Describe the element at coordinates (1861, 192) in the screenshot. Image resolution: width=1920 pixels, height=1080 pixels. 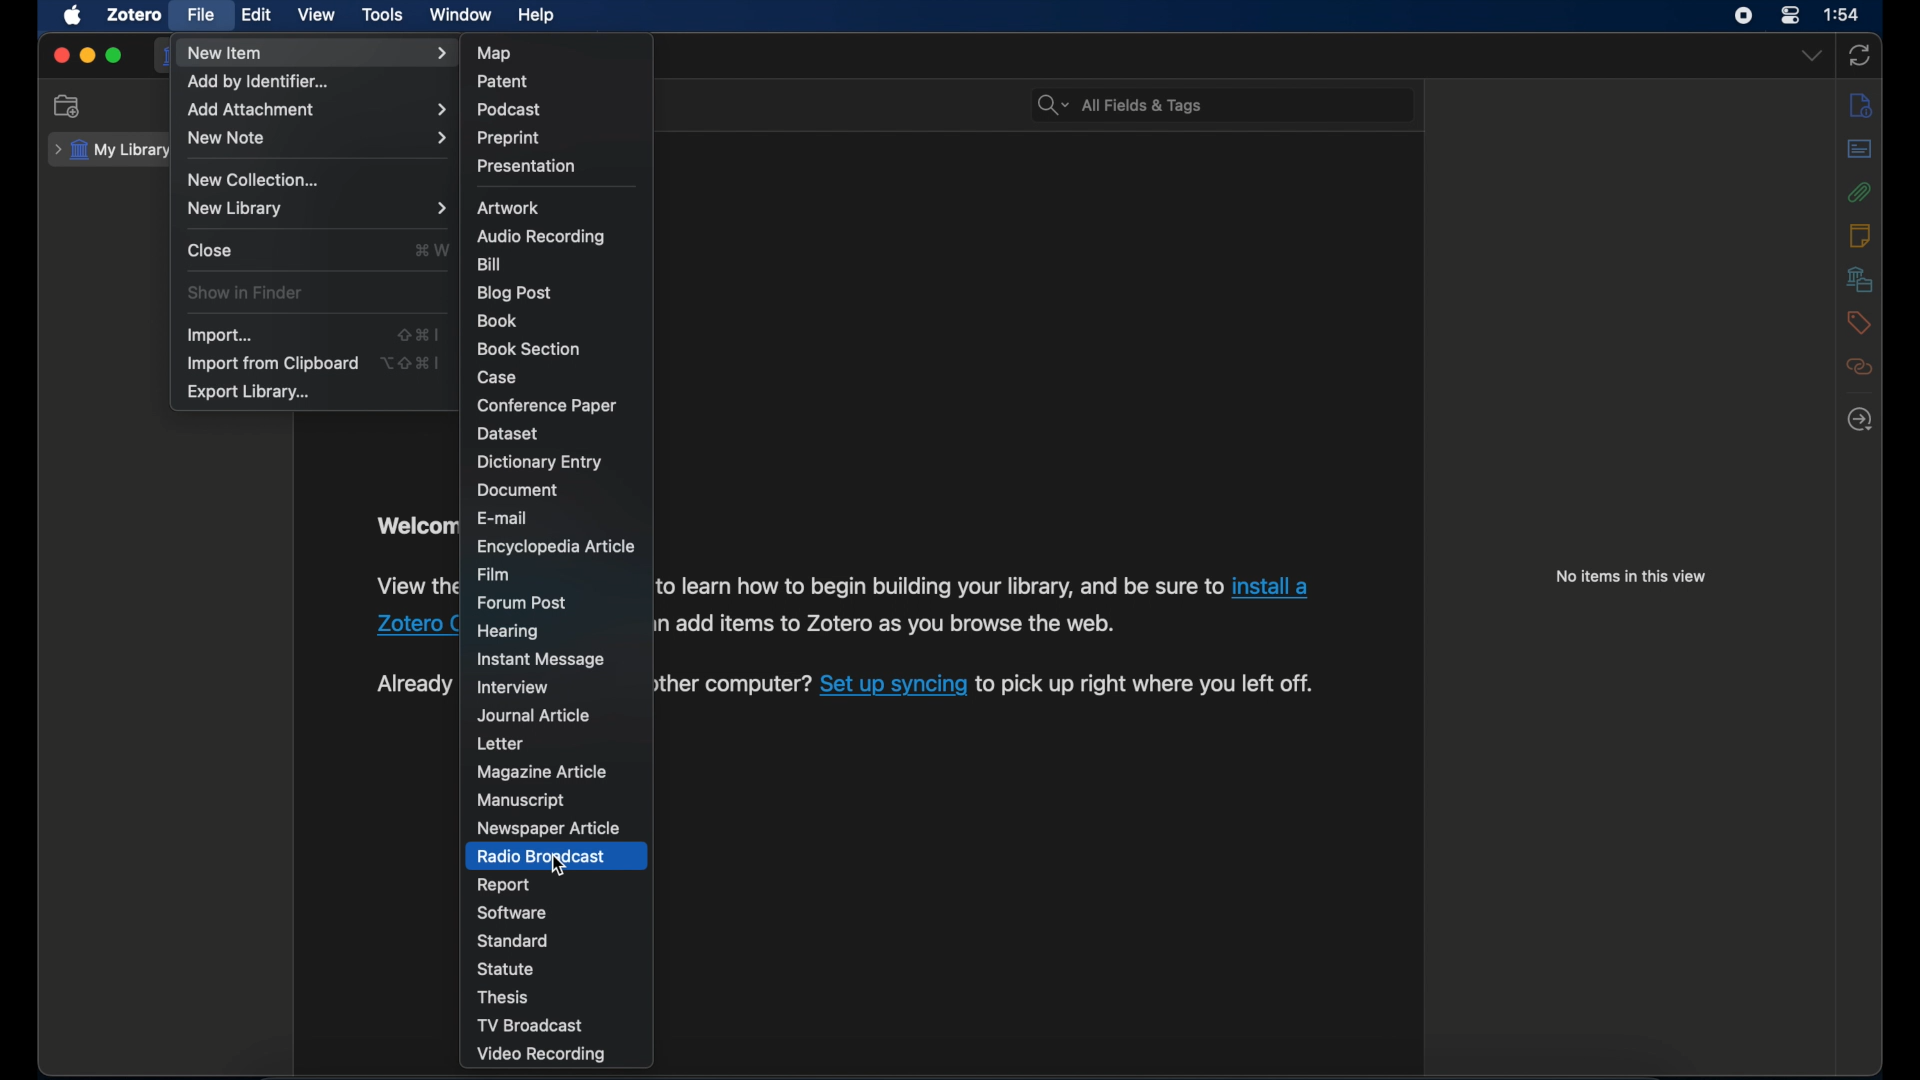
I see `attachment` at that location.